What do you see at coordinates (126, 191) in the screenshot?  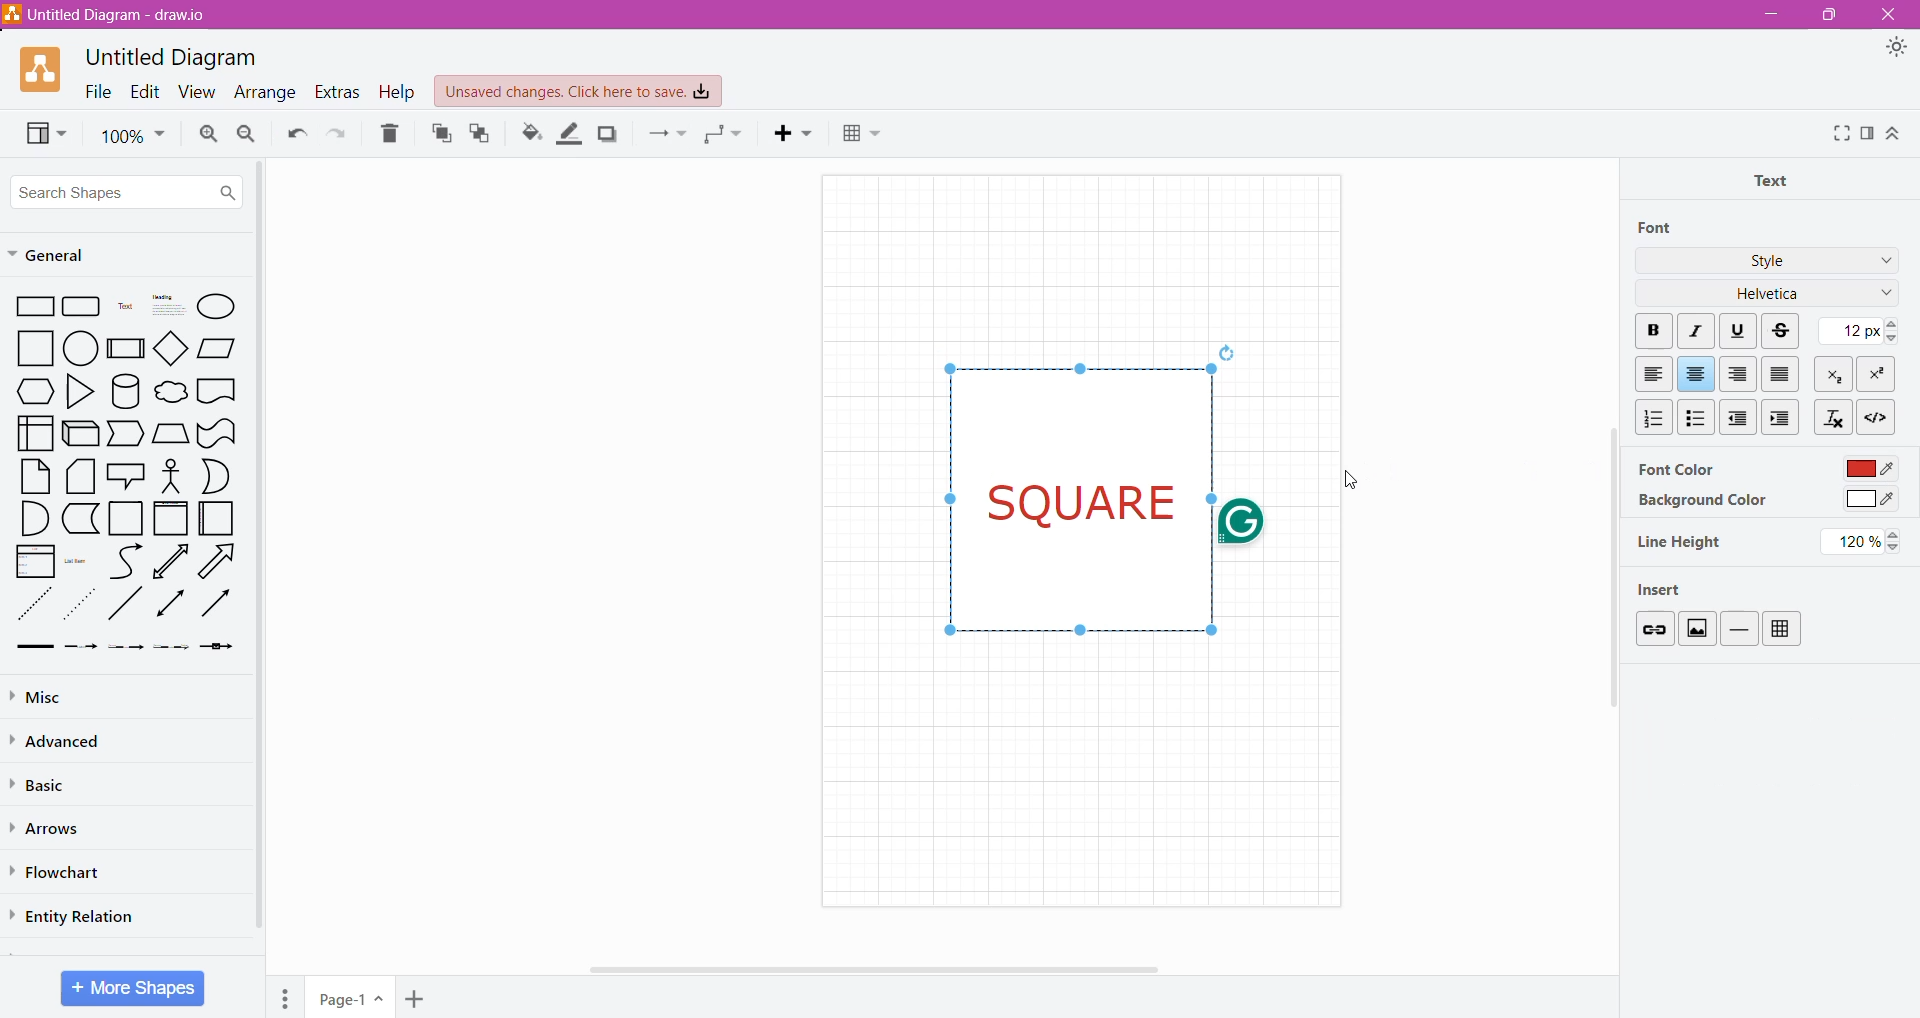 I see `Search Shapes` at bounding box center [126, 191].